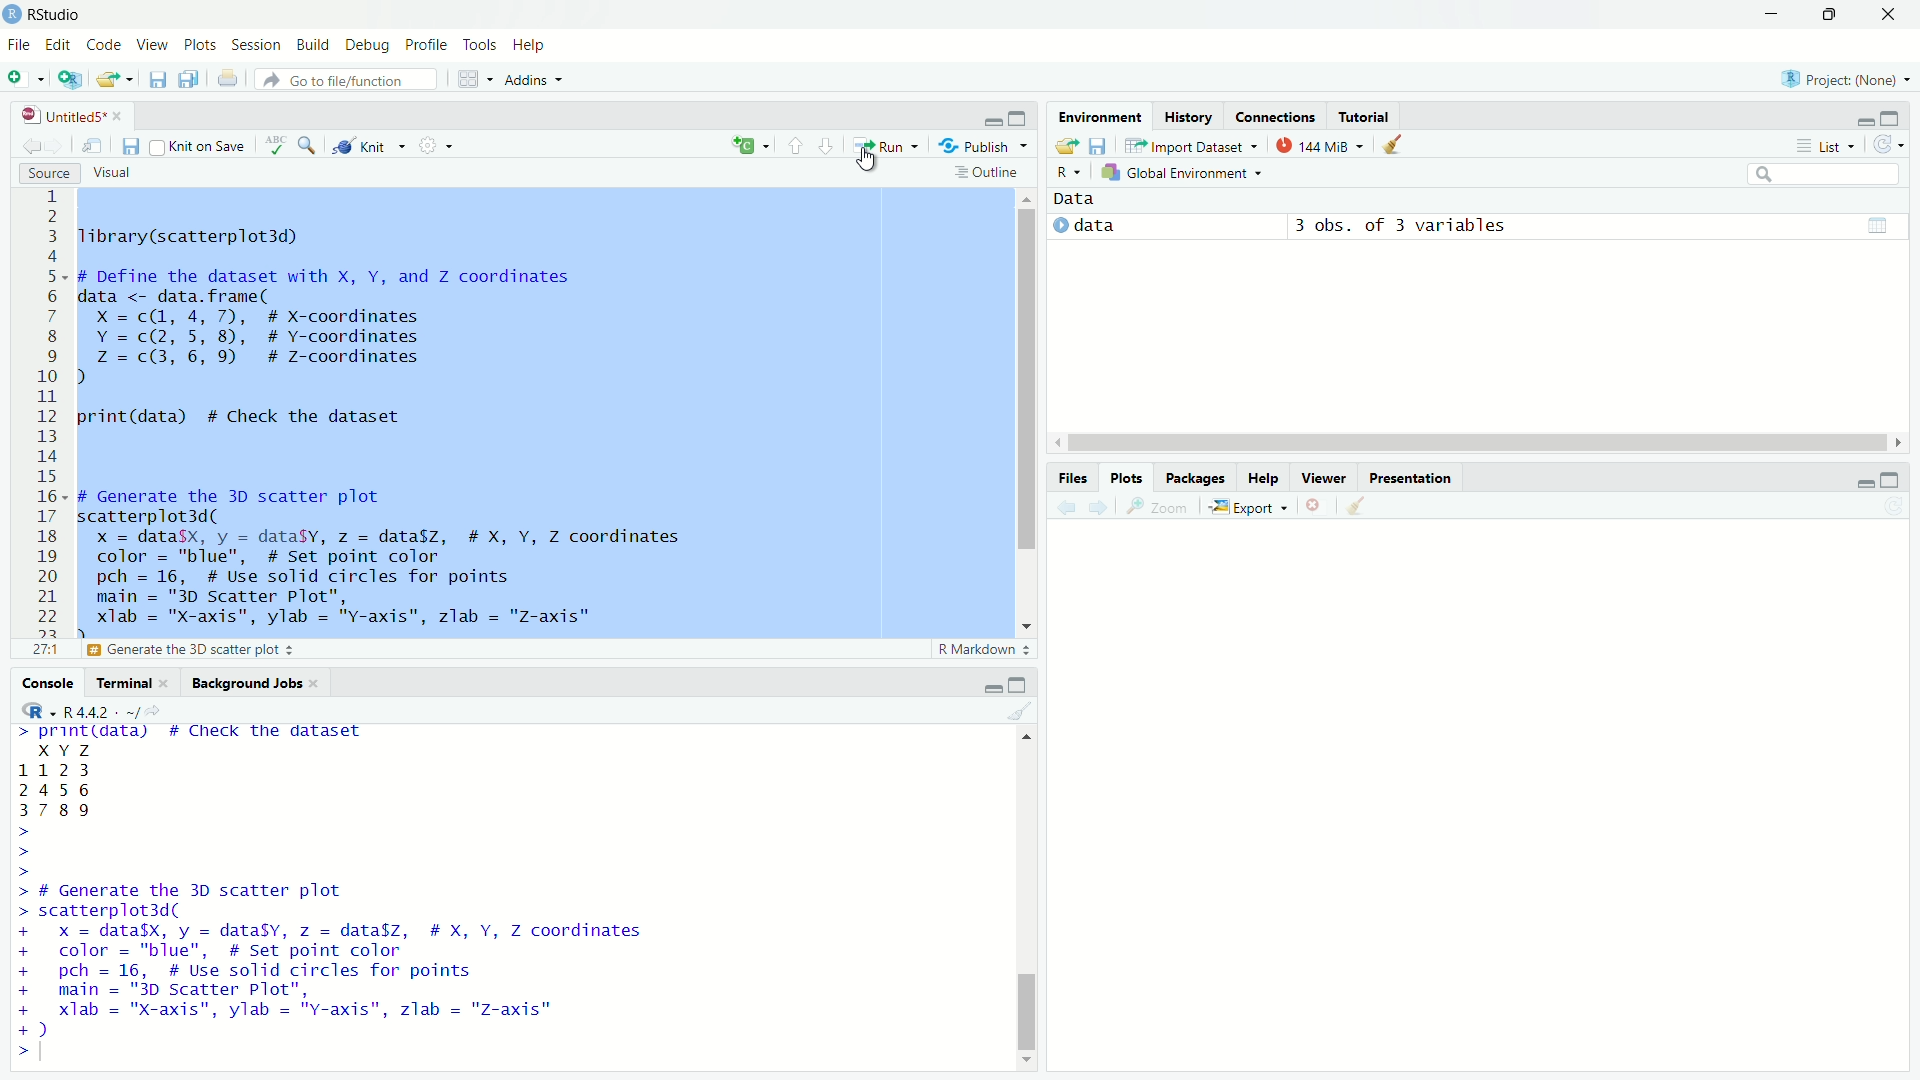  I want to click on move right, so click(1902, 440).